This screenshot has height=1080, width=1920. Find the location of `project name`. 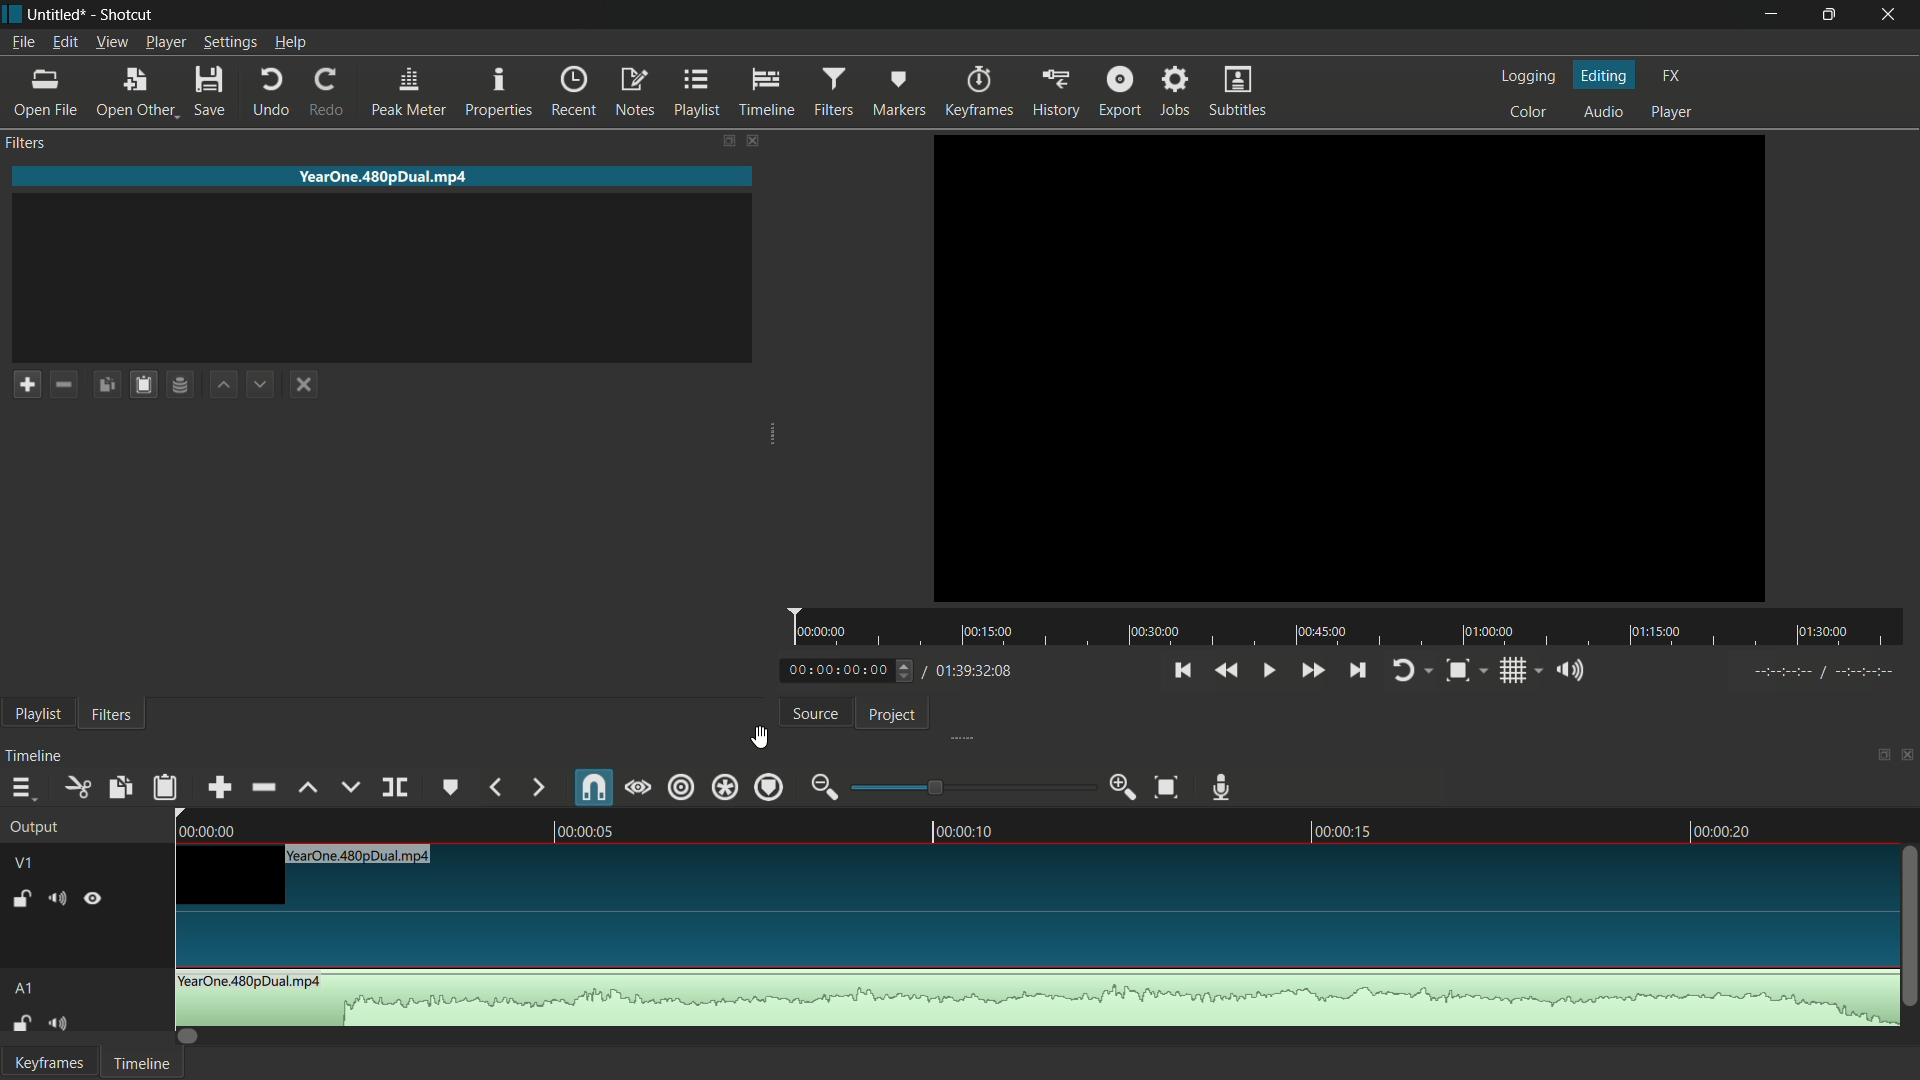

project name is located at coordinates (58, 15).